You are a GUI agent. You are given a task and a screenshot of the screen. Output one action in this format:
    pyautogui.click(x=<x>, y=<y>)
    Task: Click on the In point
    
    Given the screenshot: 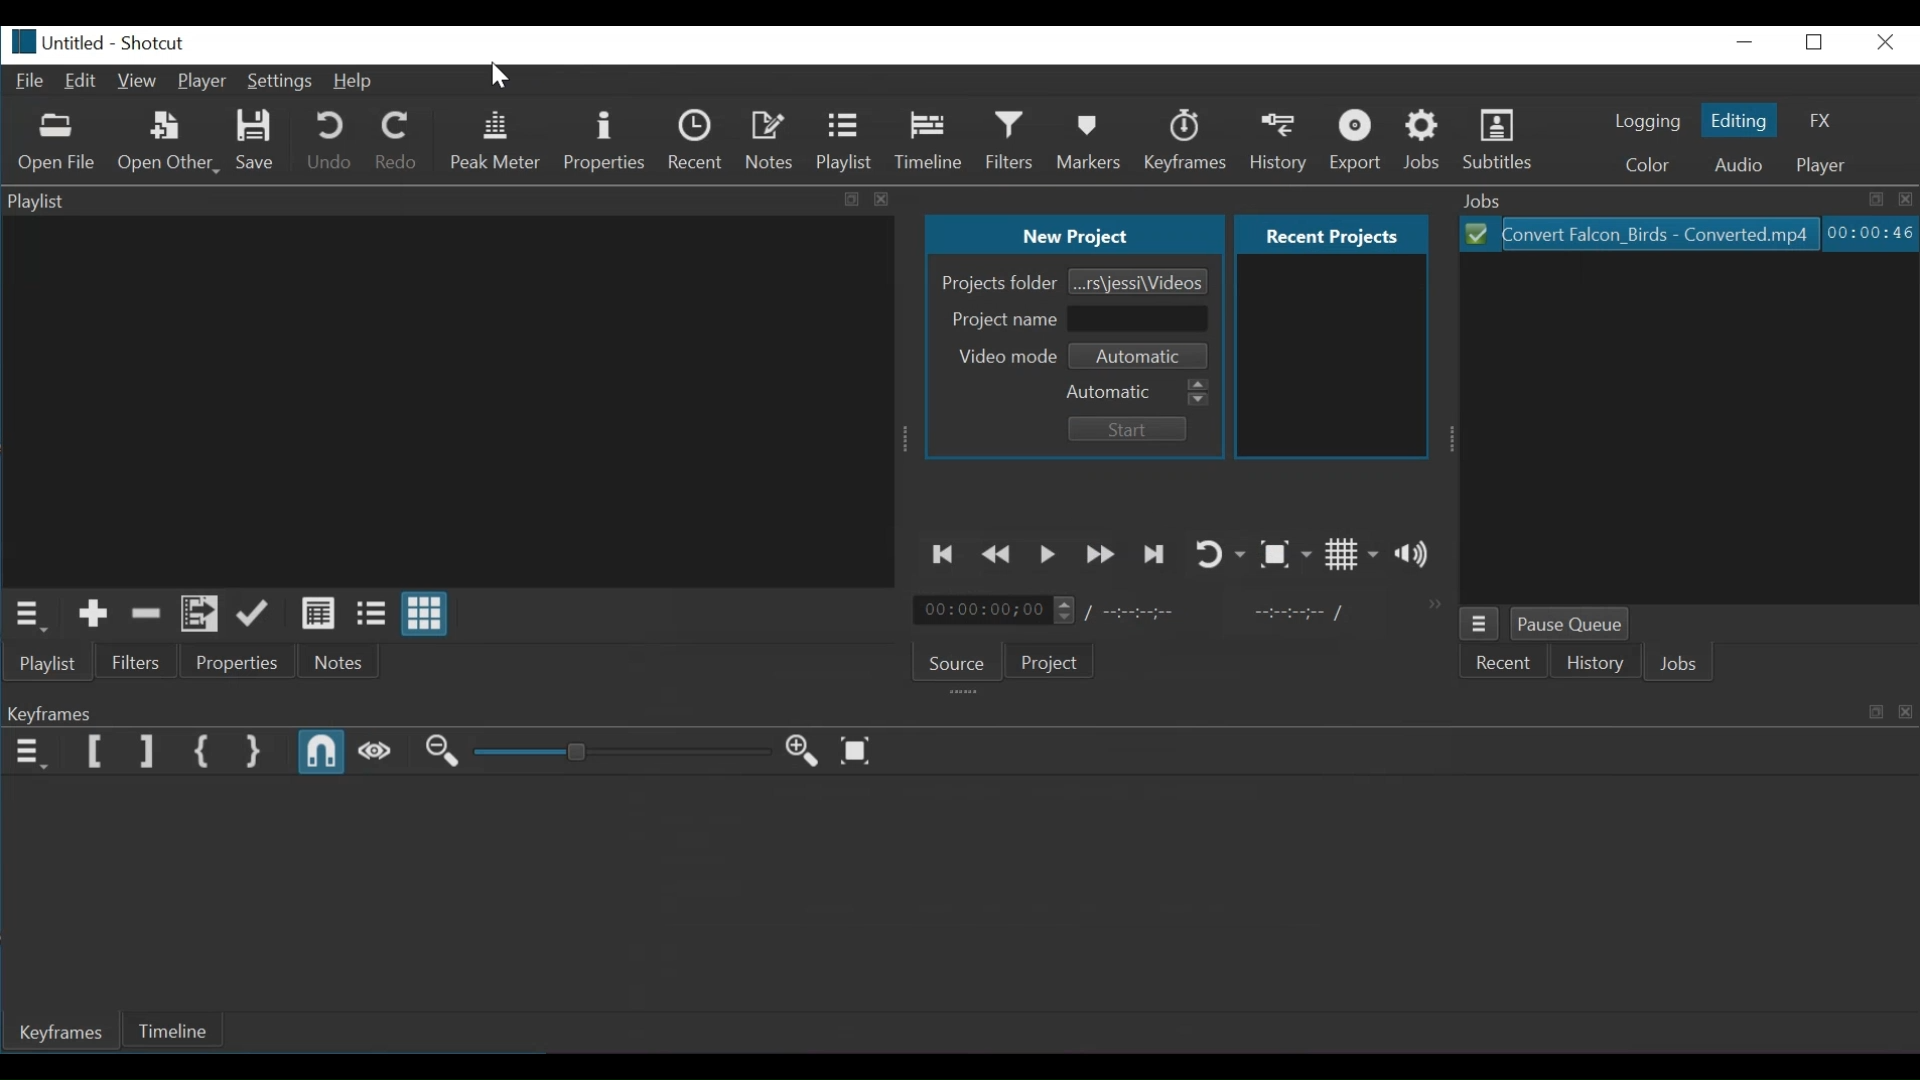 What is the action you would take?
    pyautogui.click(x=1304, y=614)
    